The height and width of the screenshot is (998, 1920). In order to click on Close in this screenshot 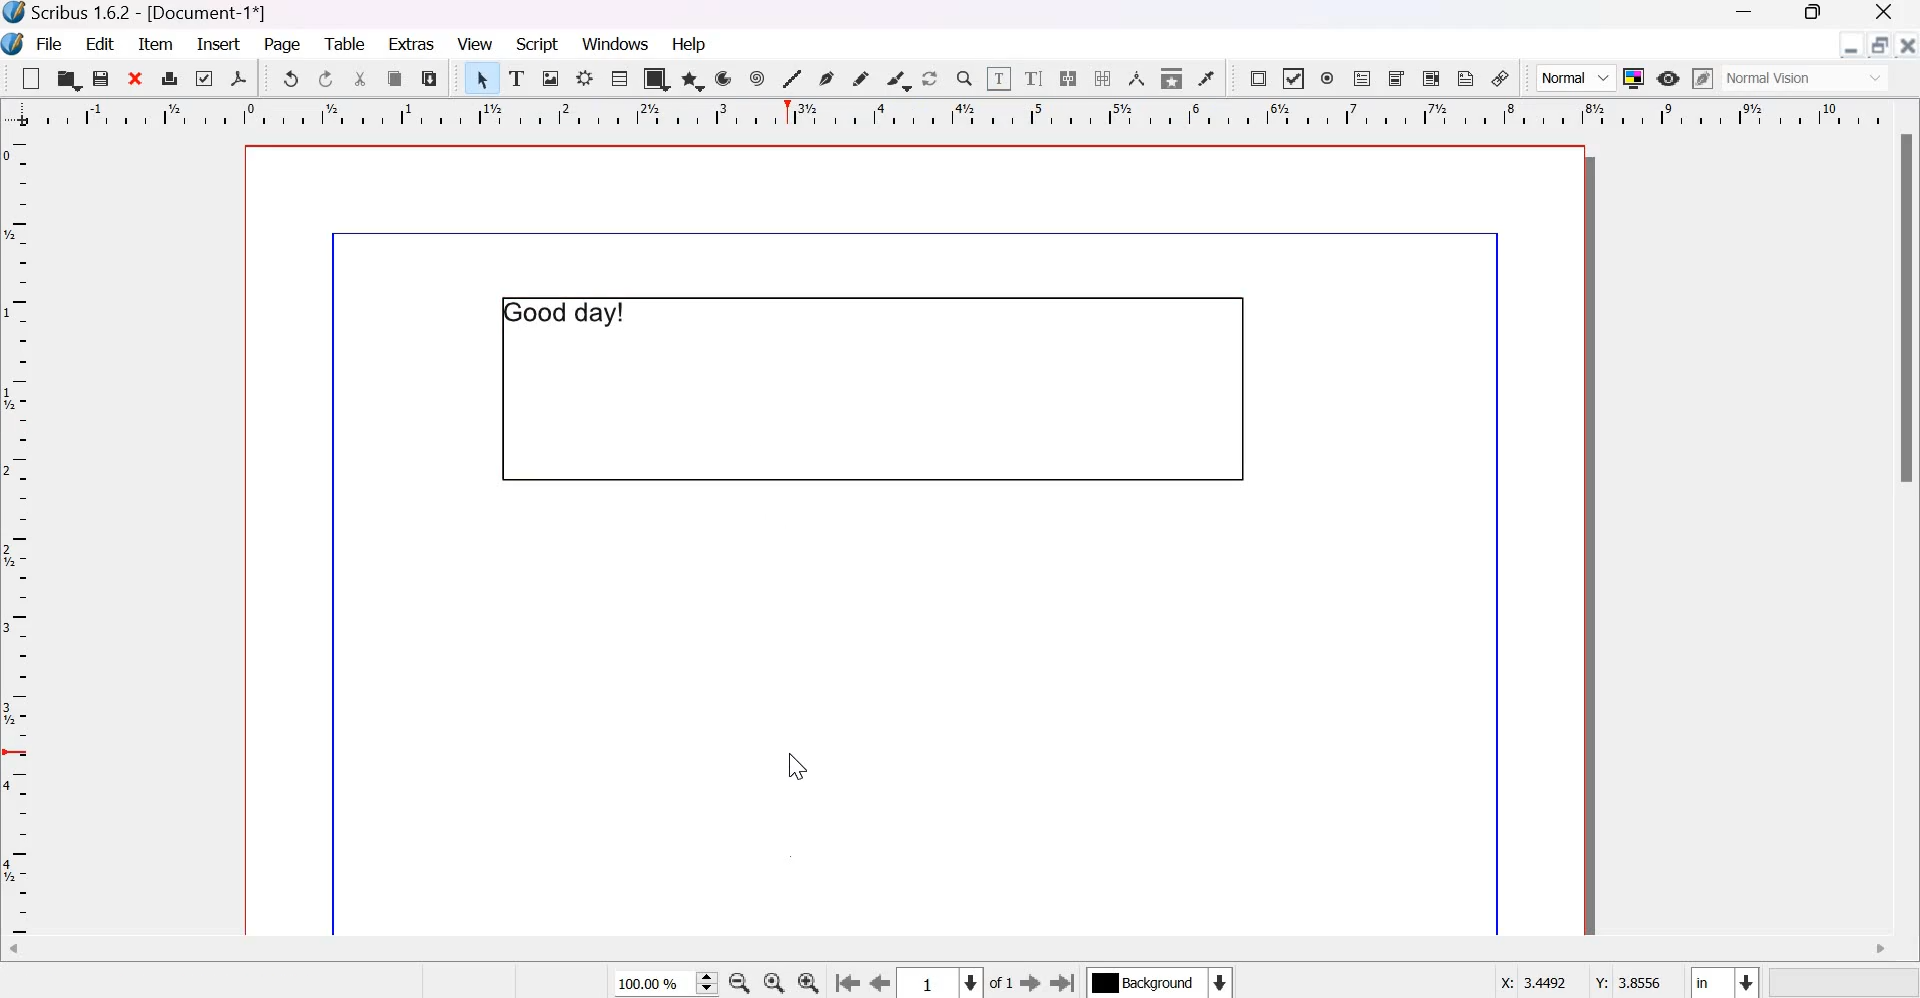, I will do `click(1885, 14)`.